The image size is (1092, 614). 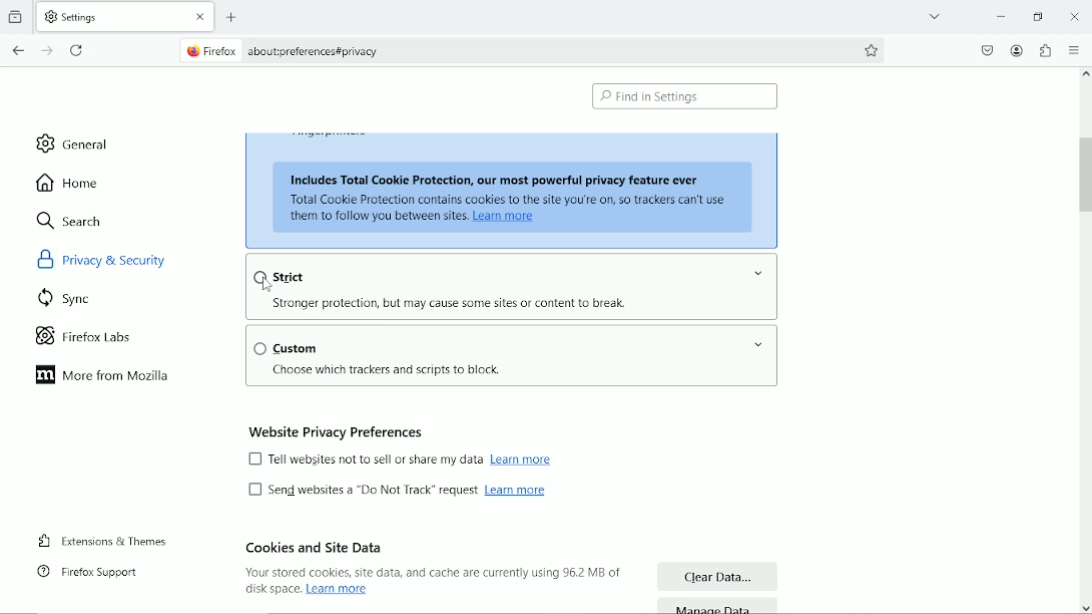 I want to click on text, so click(x=389, y=369).